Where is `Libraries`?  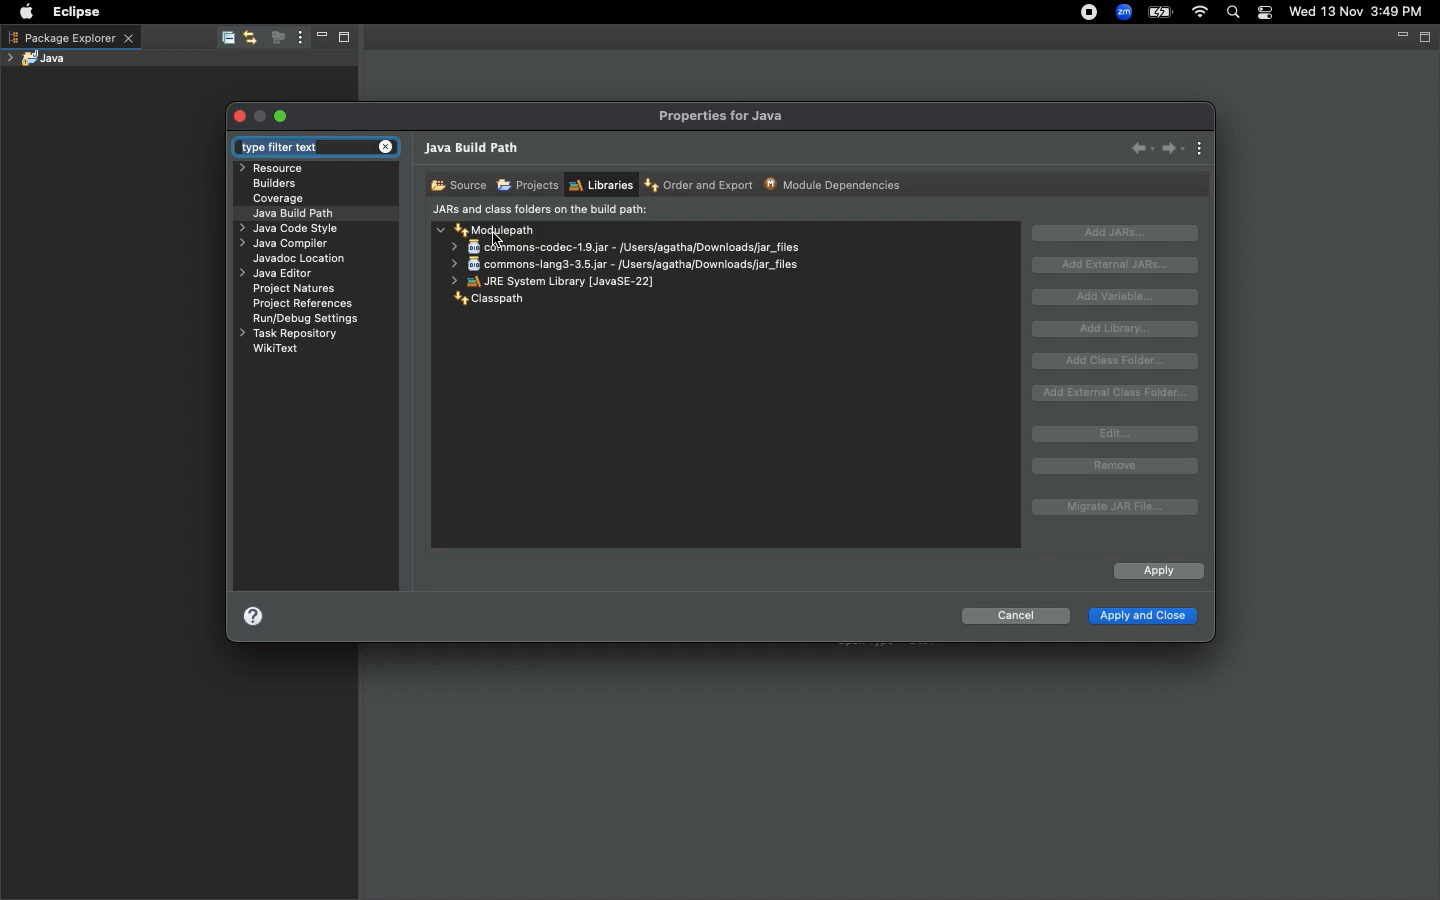 Libraries is located at coordinates (600, 185).